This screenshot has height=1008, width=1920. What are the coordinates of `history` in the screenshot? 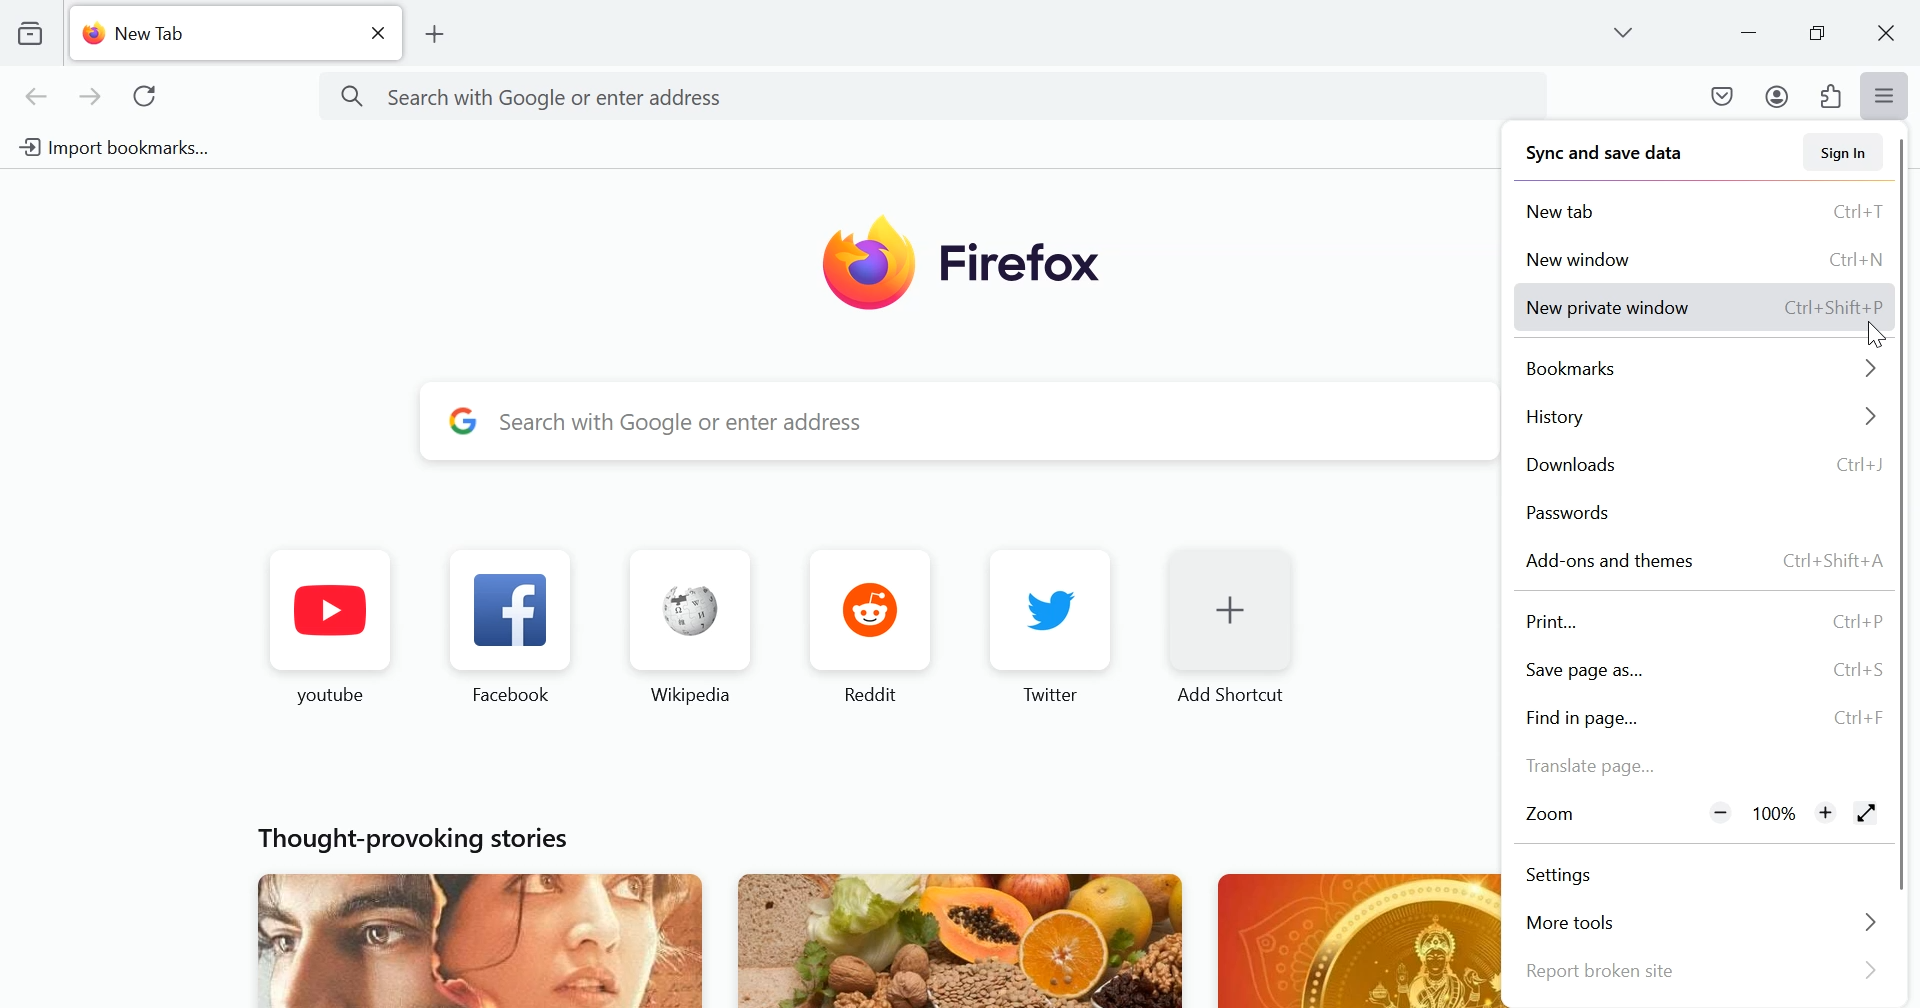 It's located at (1702, 420).